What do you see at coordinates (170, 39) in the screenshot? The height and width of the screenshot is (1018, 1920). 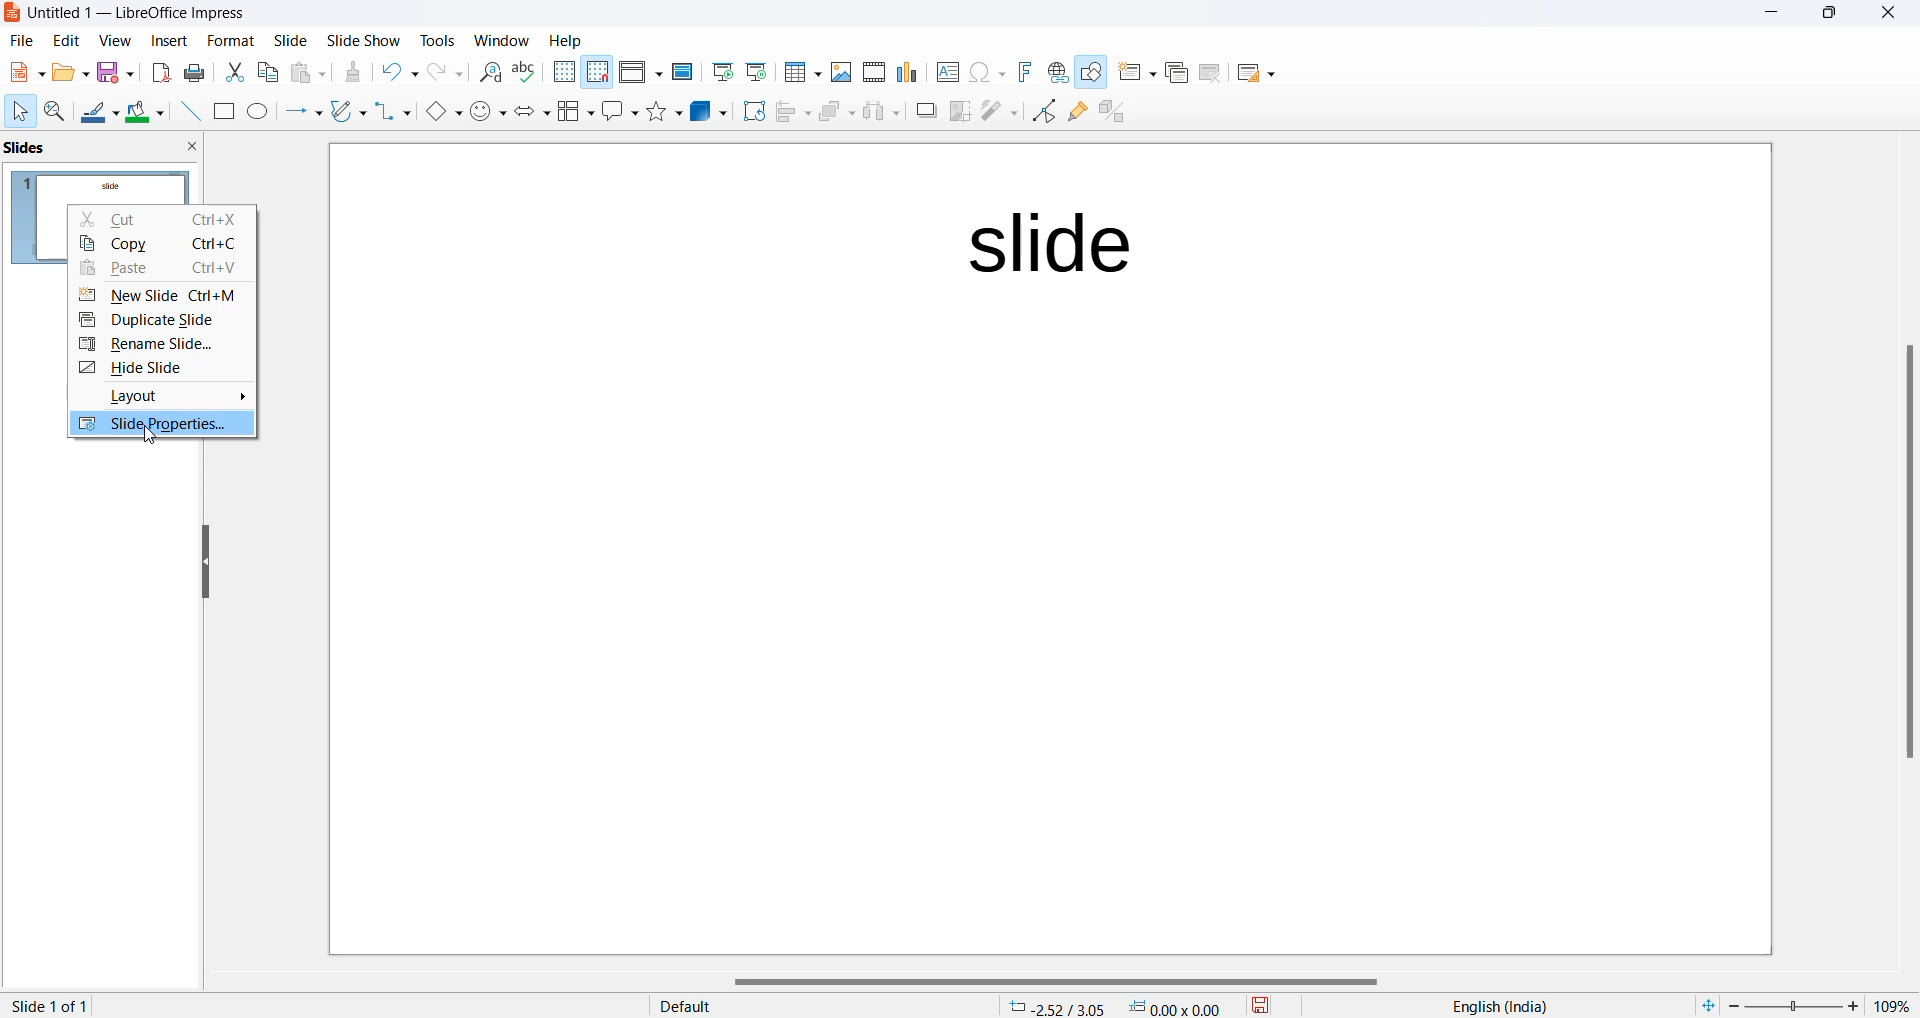 I see `insert` at bounding box center [170, 39].